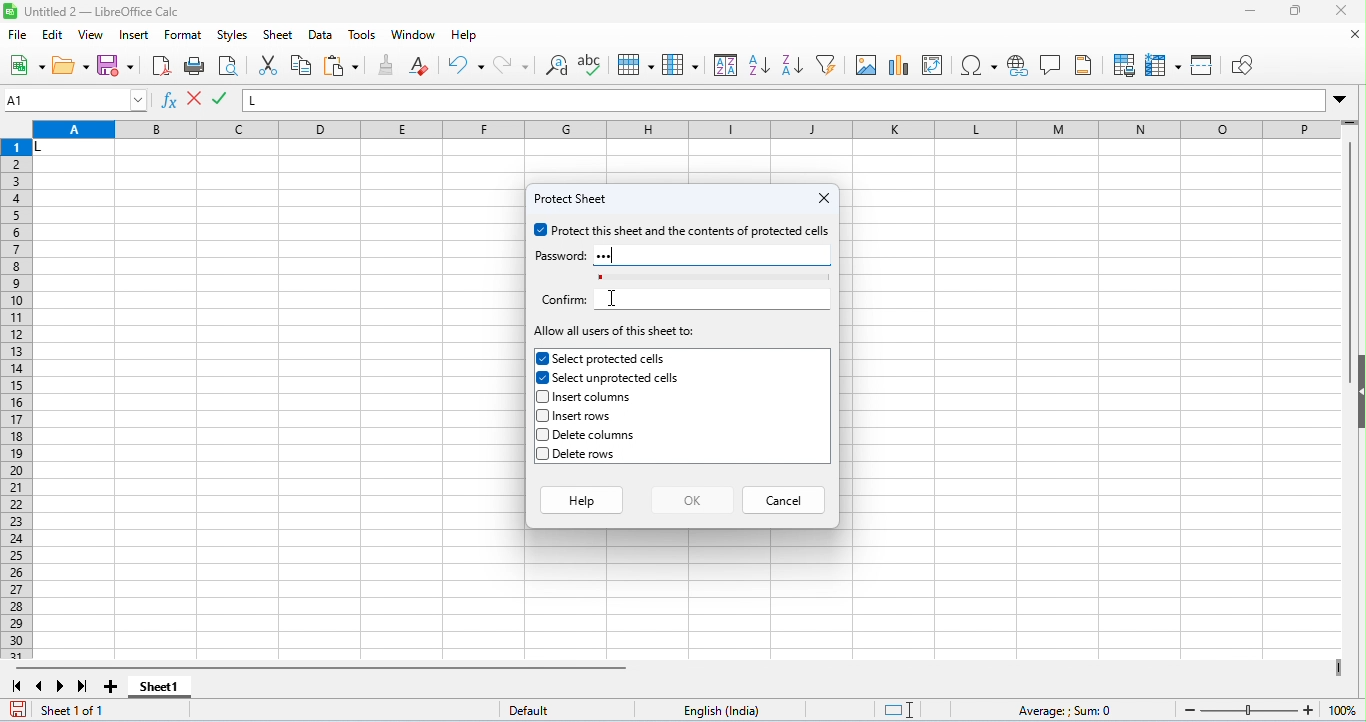  What do you see at coordinates (1355, 35) in the screenshot?
I see `close` at bounding box center [1355, 35].